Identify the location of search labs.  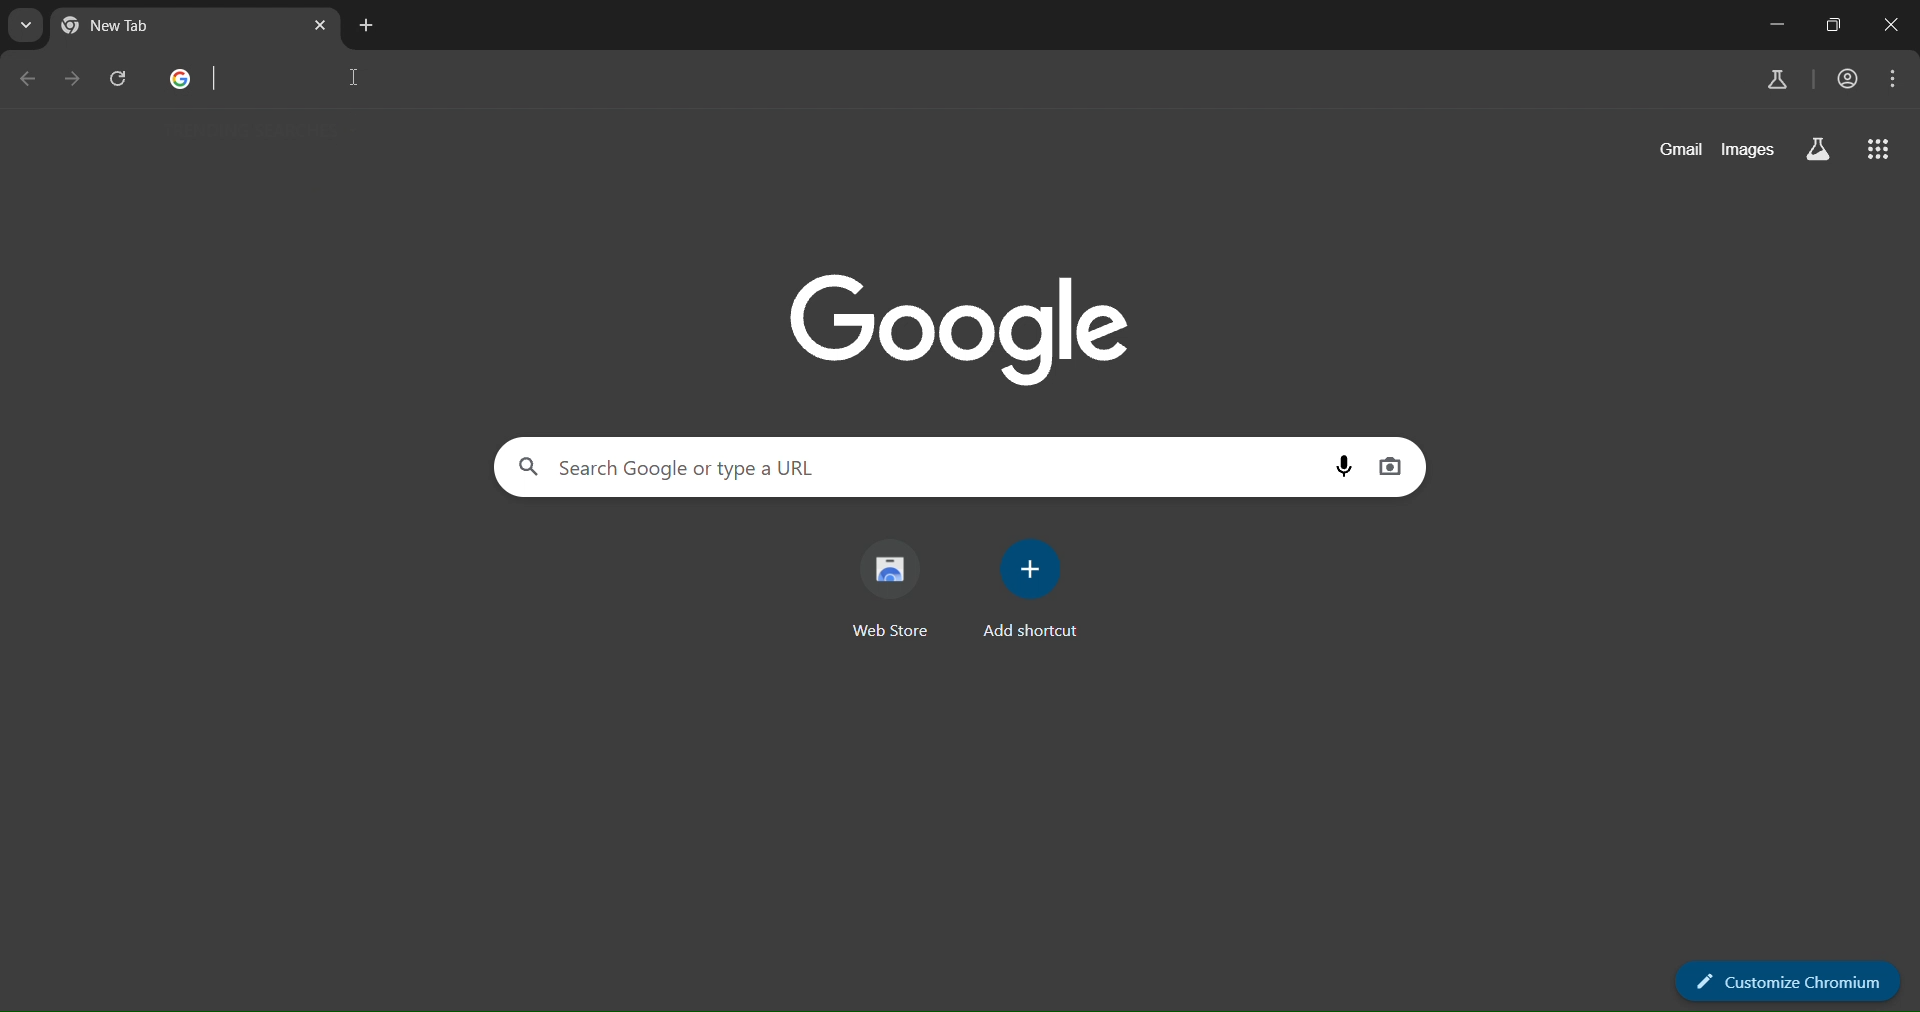
(1779, 78).